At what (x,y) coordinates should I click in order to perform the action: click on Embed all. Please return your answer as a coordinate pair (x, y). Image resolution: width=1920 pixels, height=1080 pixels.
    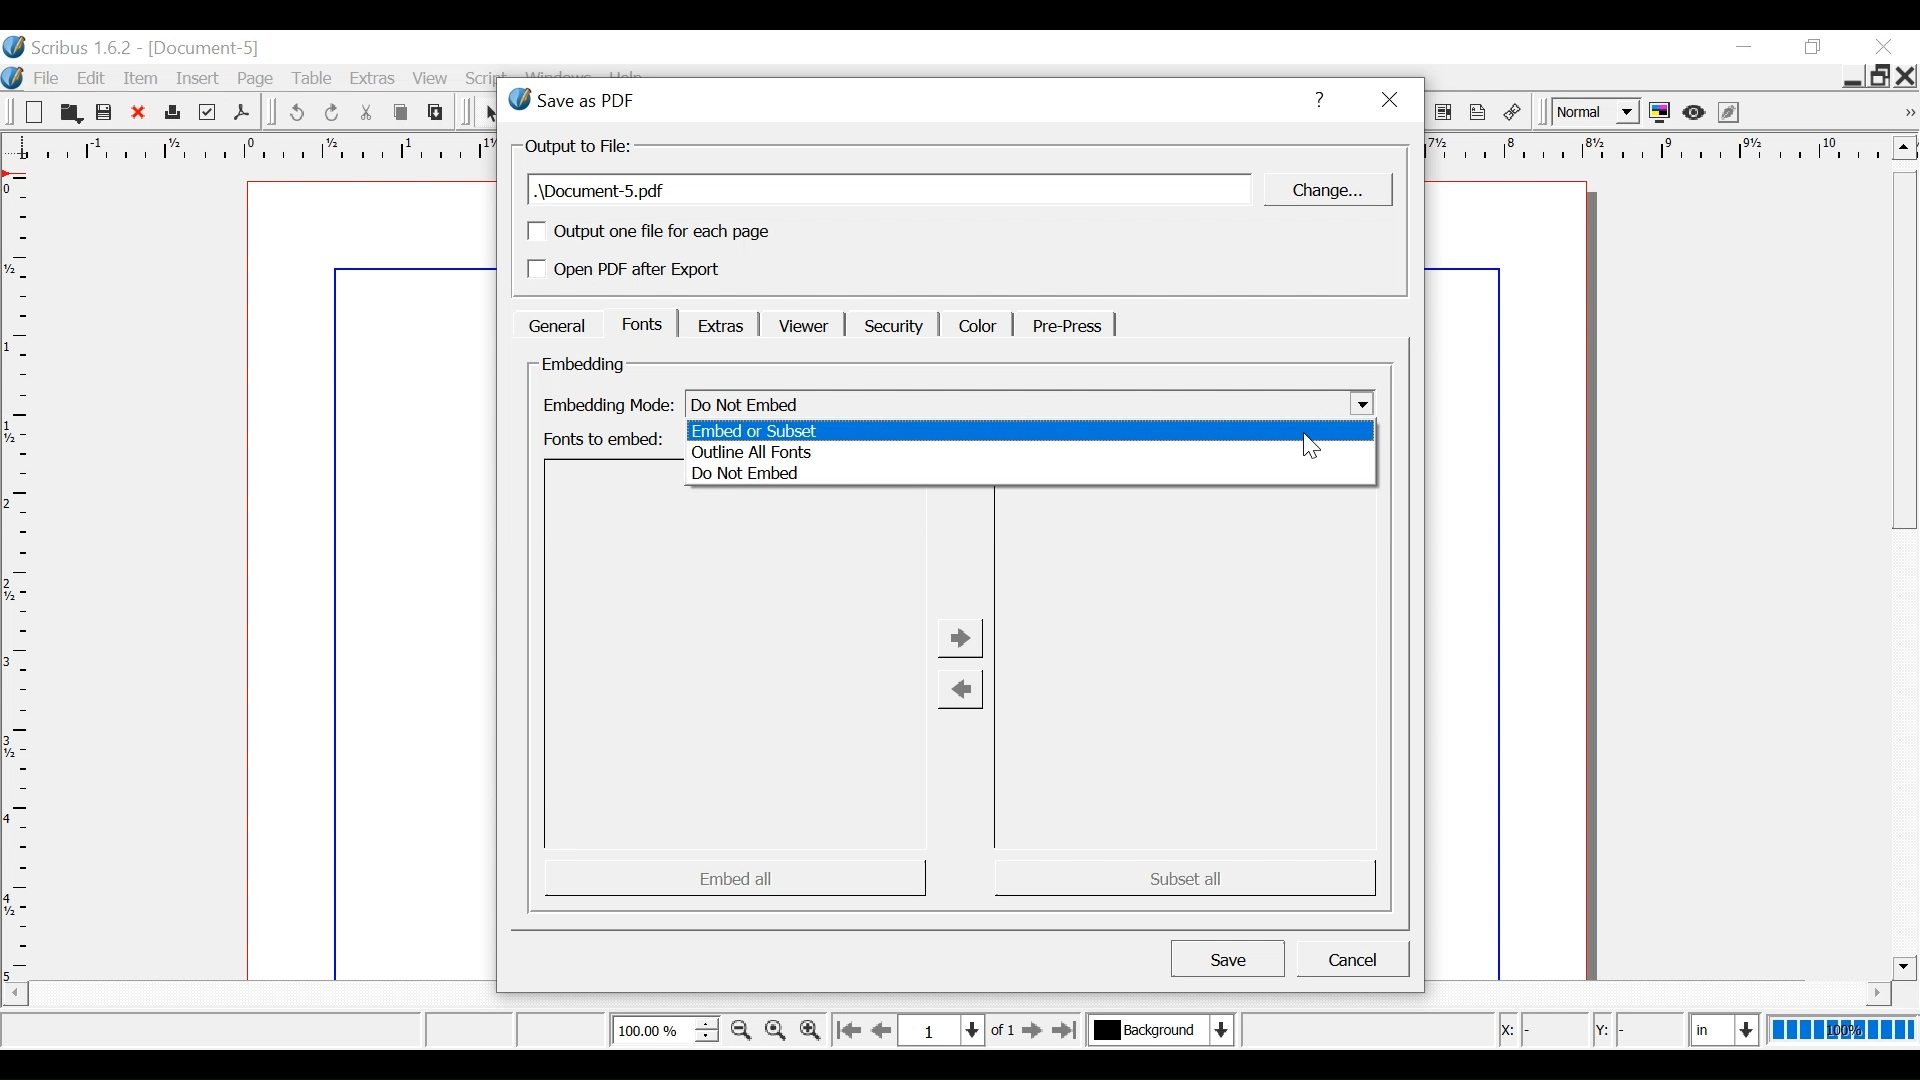
    Looking at the image, I should click on (736, 877).